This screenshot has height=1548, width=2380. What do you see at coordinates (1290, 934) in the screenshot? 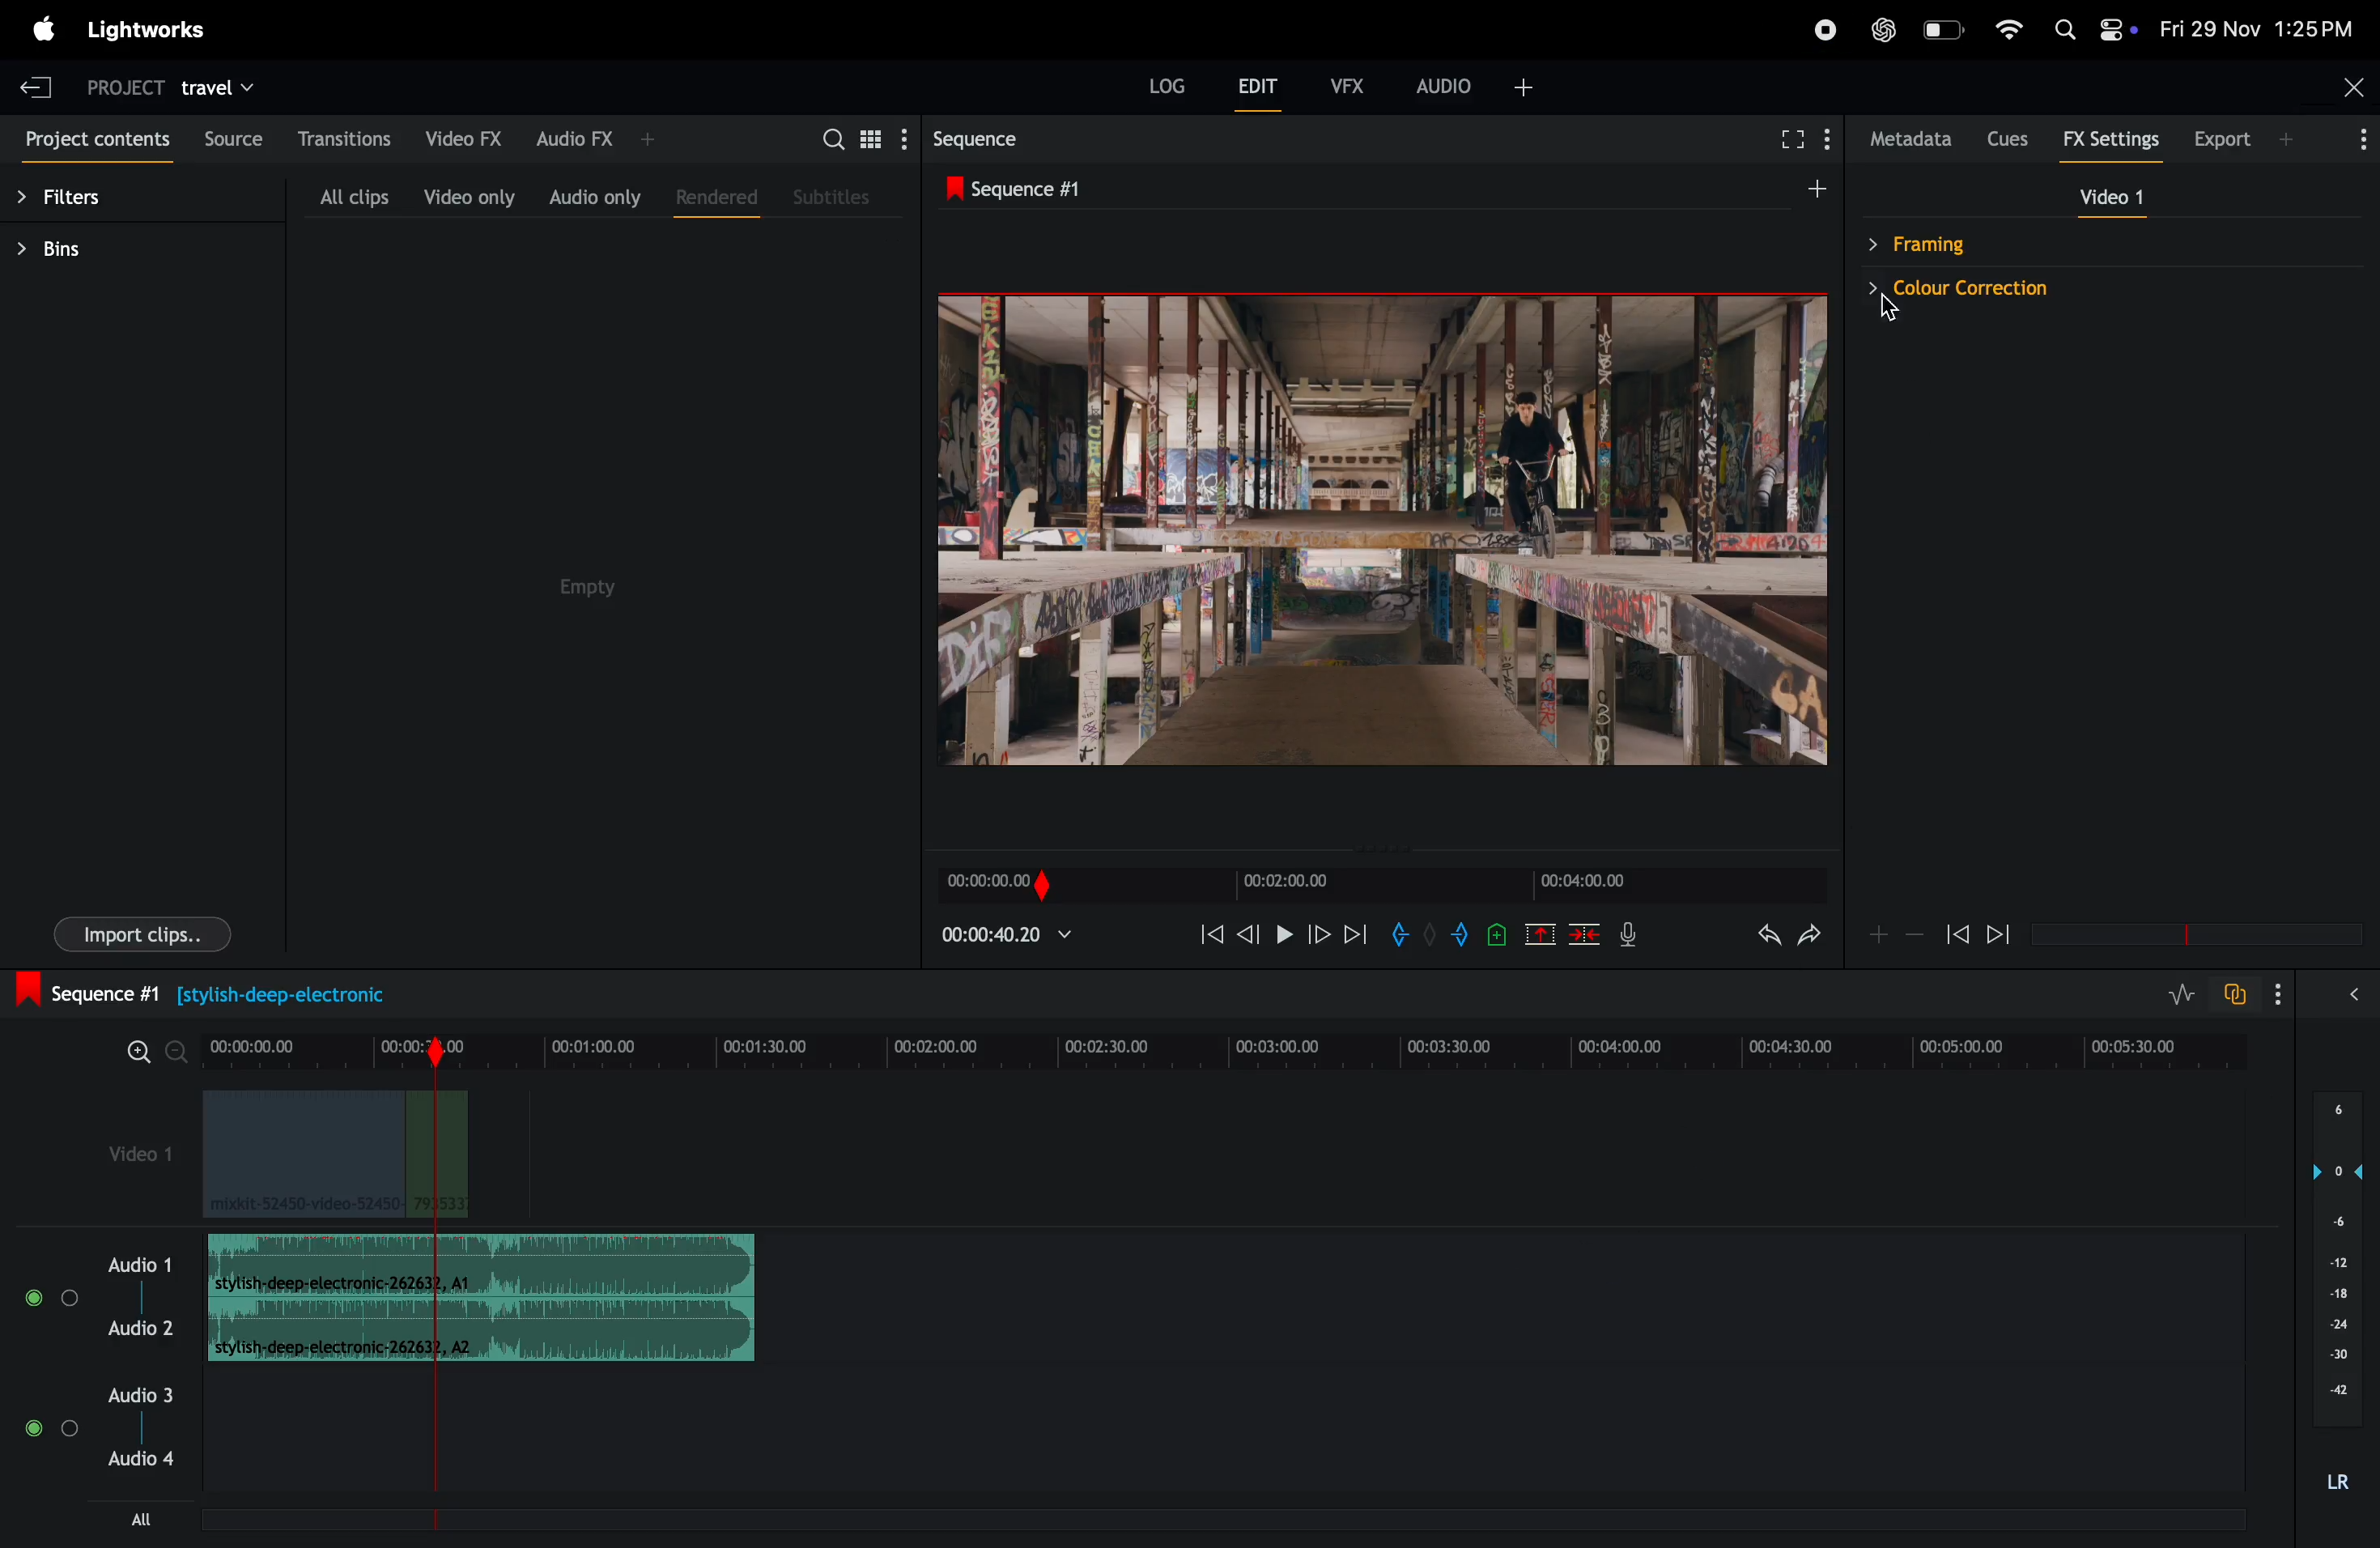
I see `pause and play` at bounding box center [1290, 934].